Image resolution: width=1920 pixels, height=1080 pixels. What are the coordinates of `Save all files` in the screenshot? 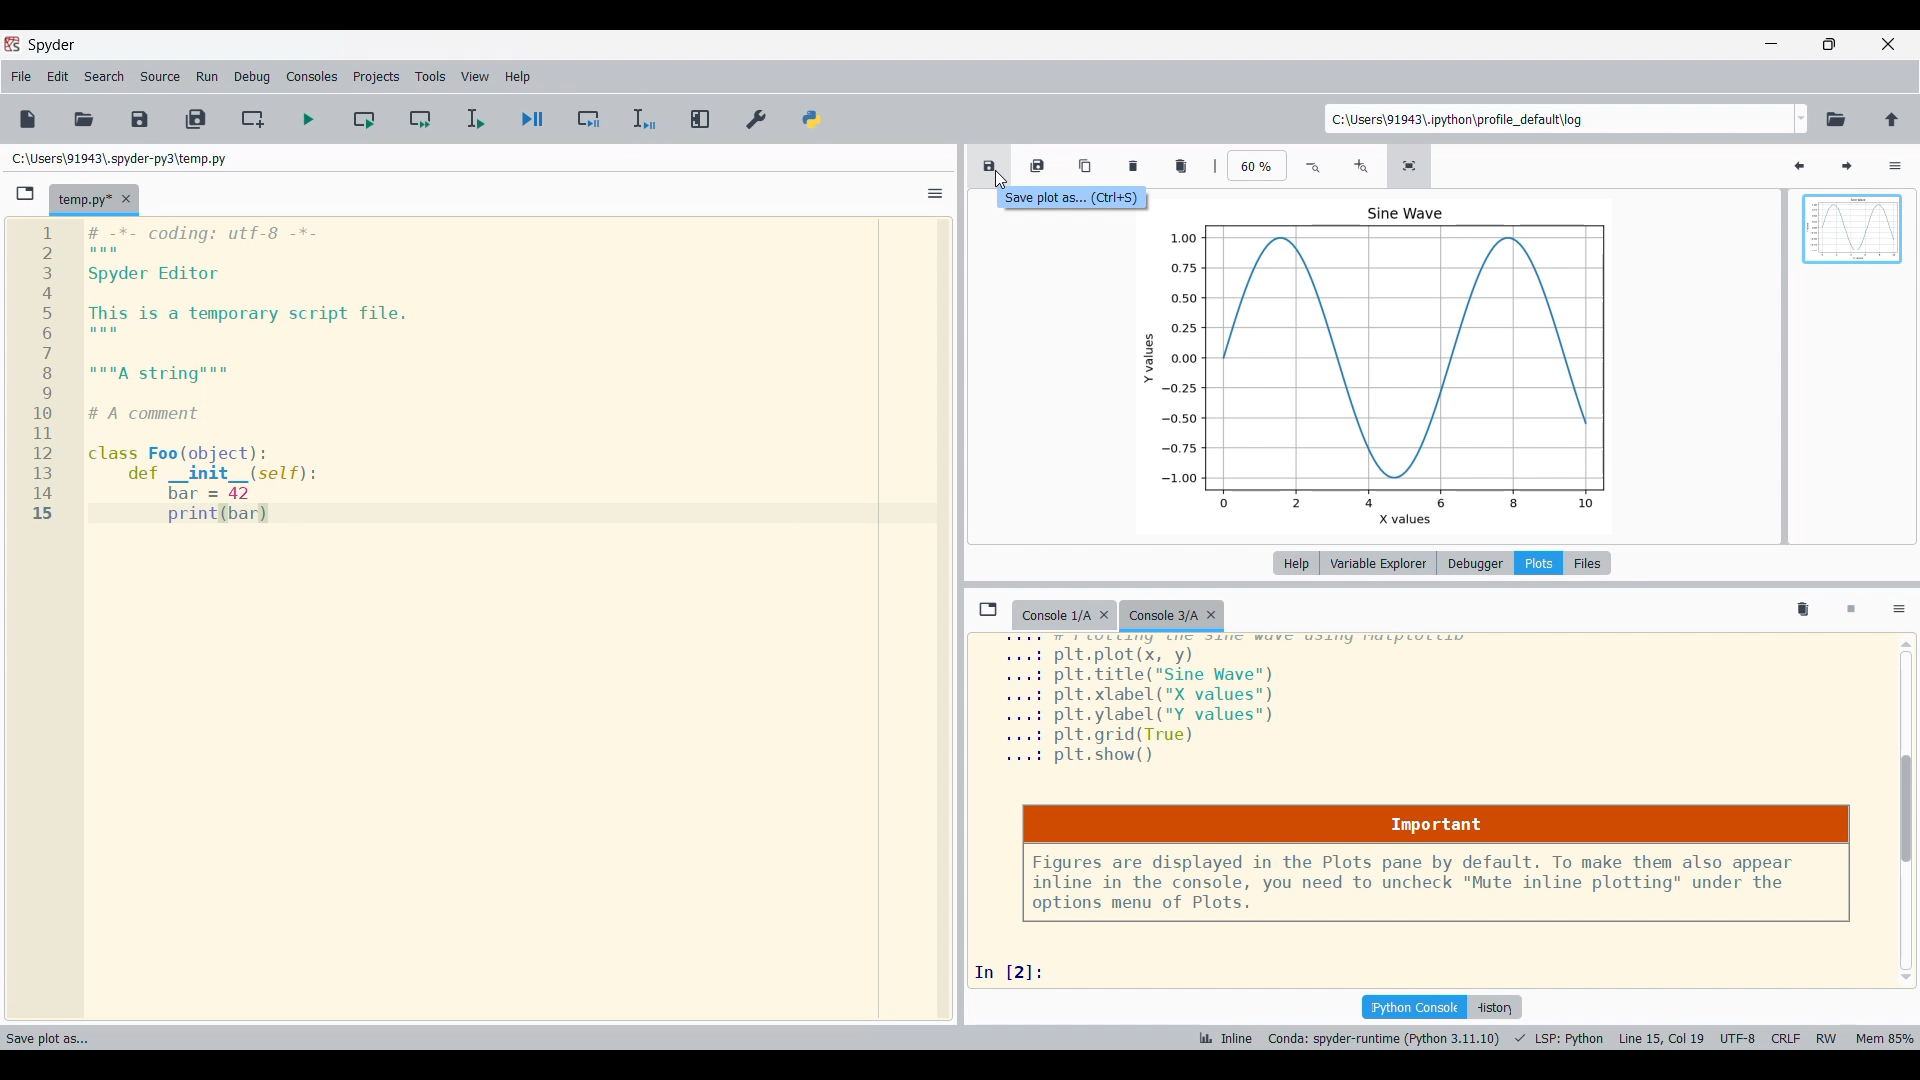 It's located at (196, 119).